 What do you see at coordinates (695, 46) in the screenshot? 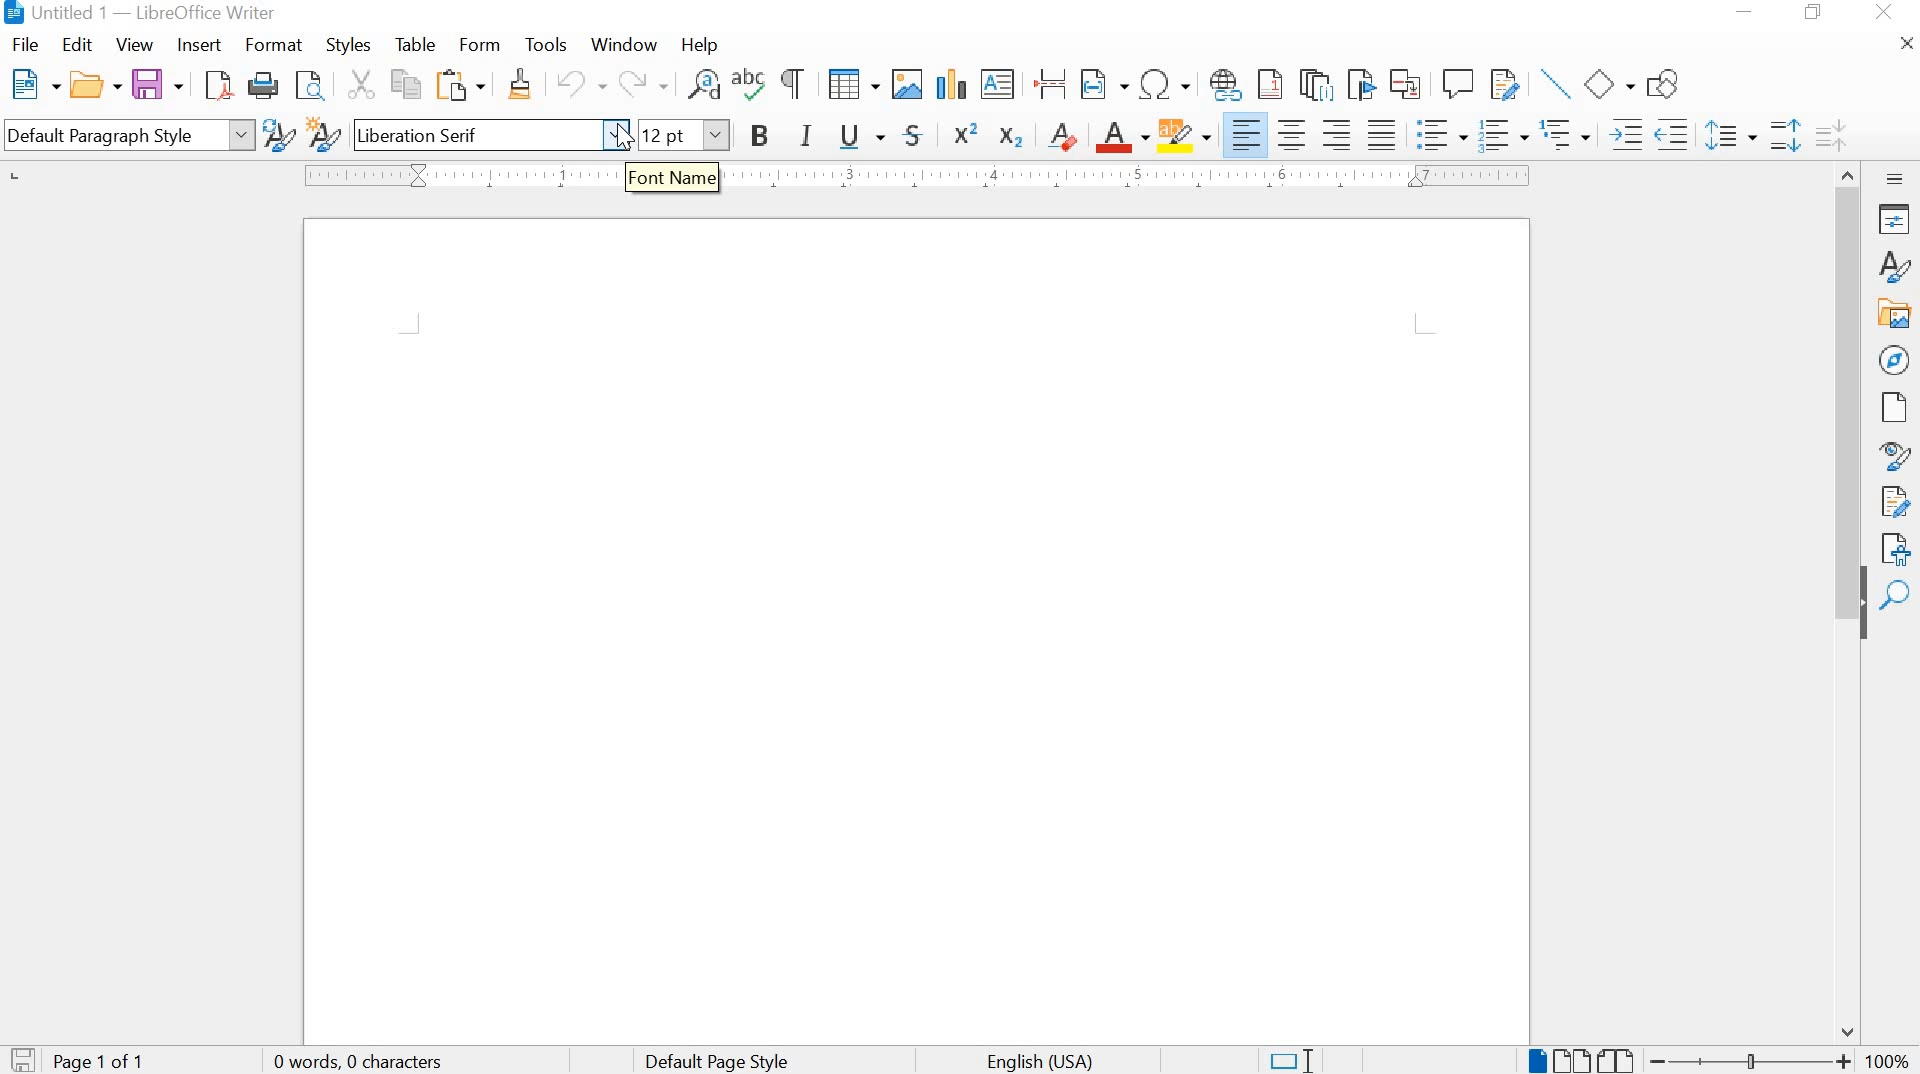
I see `HELP` at bounding box center [695, 46].